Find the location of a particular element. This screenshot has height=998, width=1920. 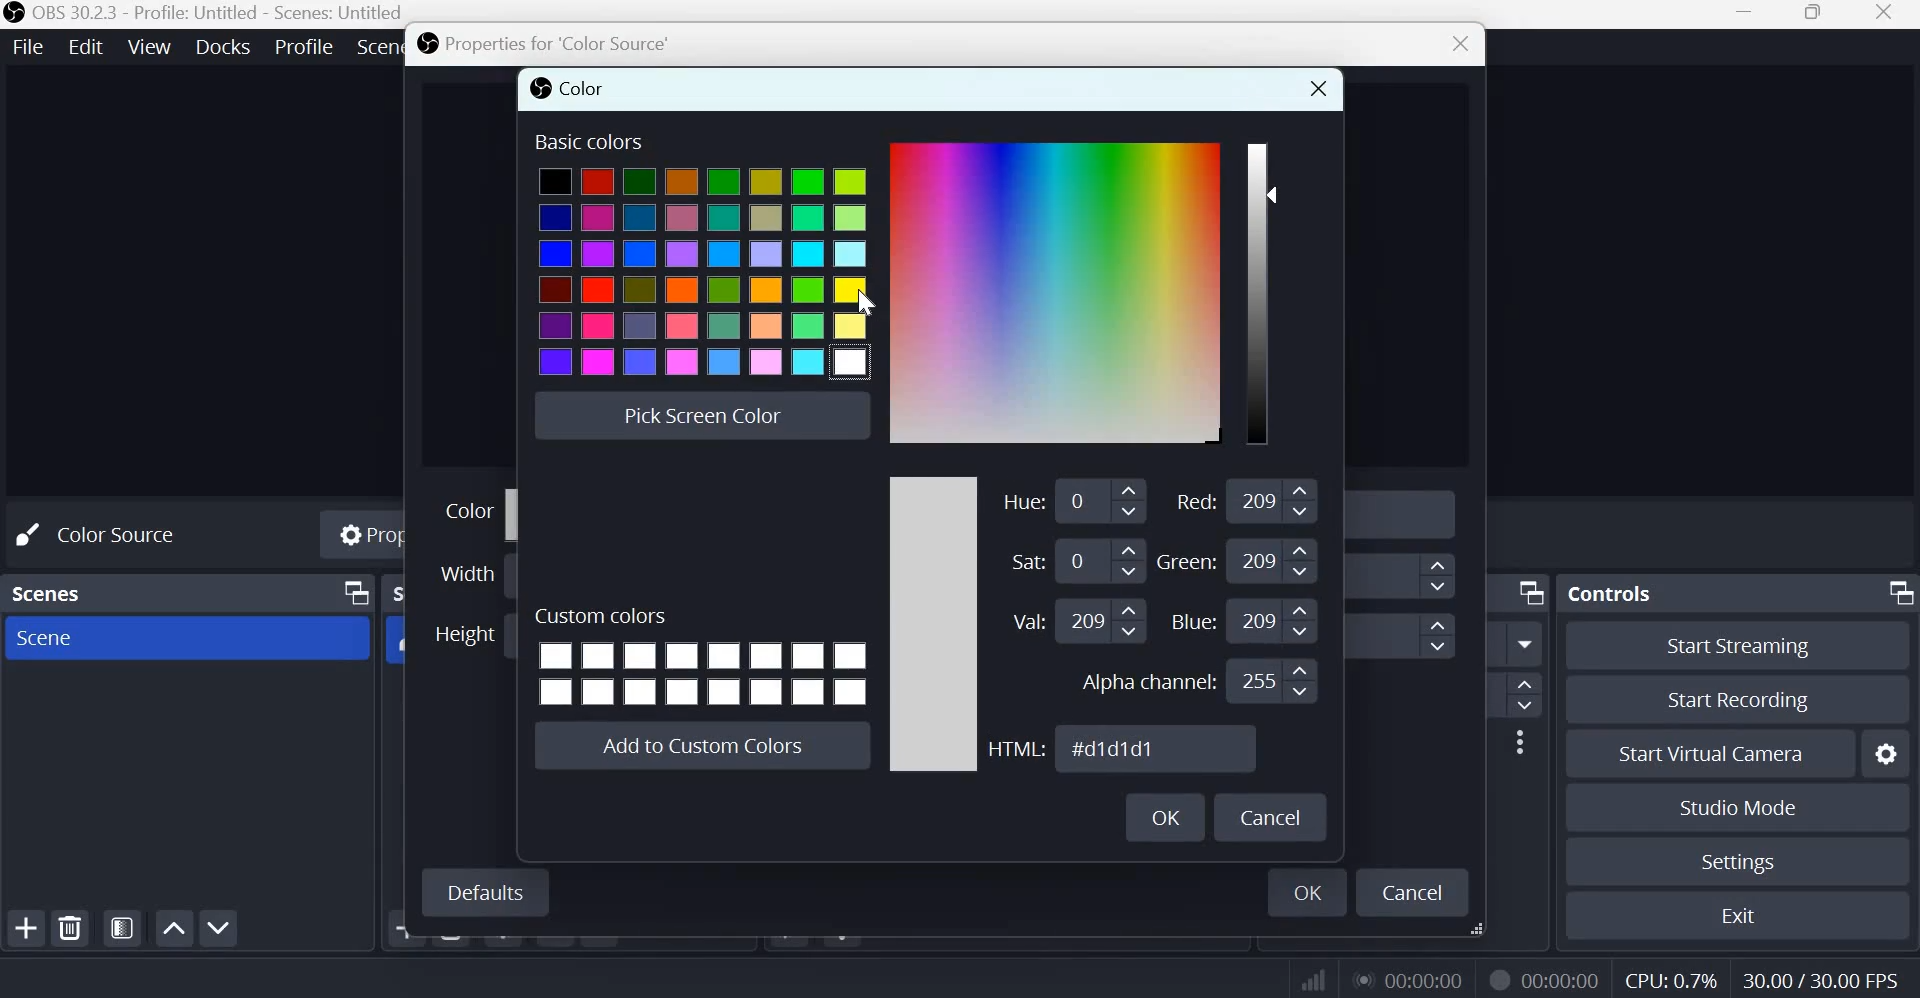

color scale is located at coordinates (934, 626).